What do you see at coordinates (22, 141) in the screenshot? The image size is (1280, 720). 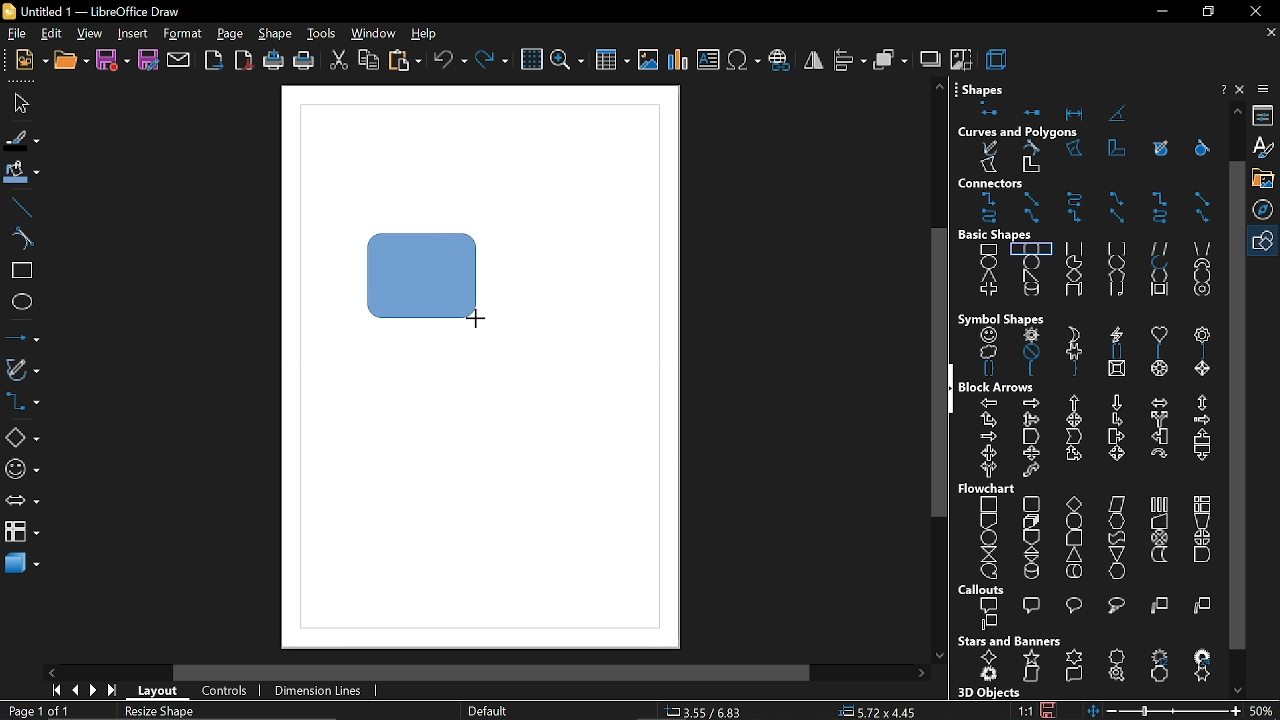 I see `fill line` at bounding box center [22, 141].